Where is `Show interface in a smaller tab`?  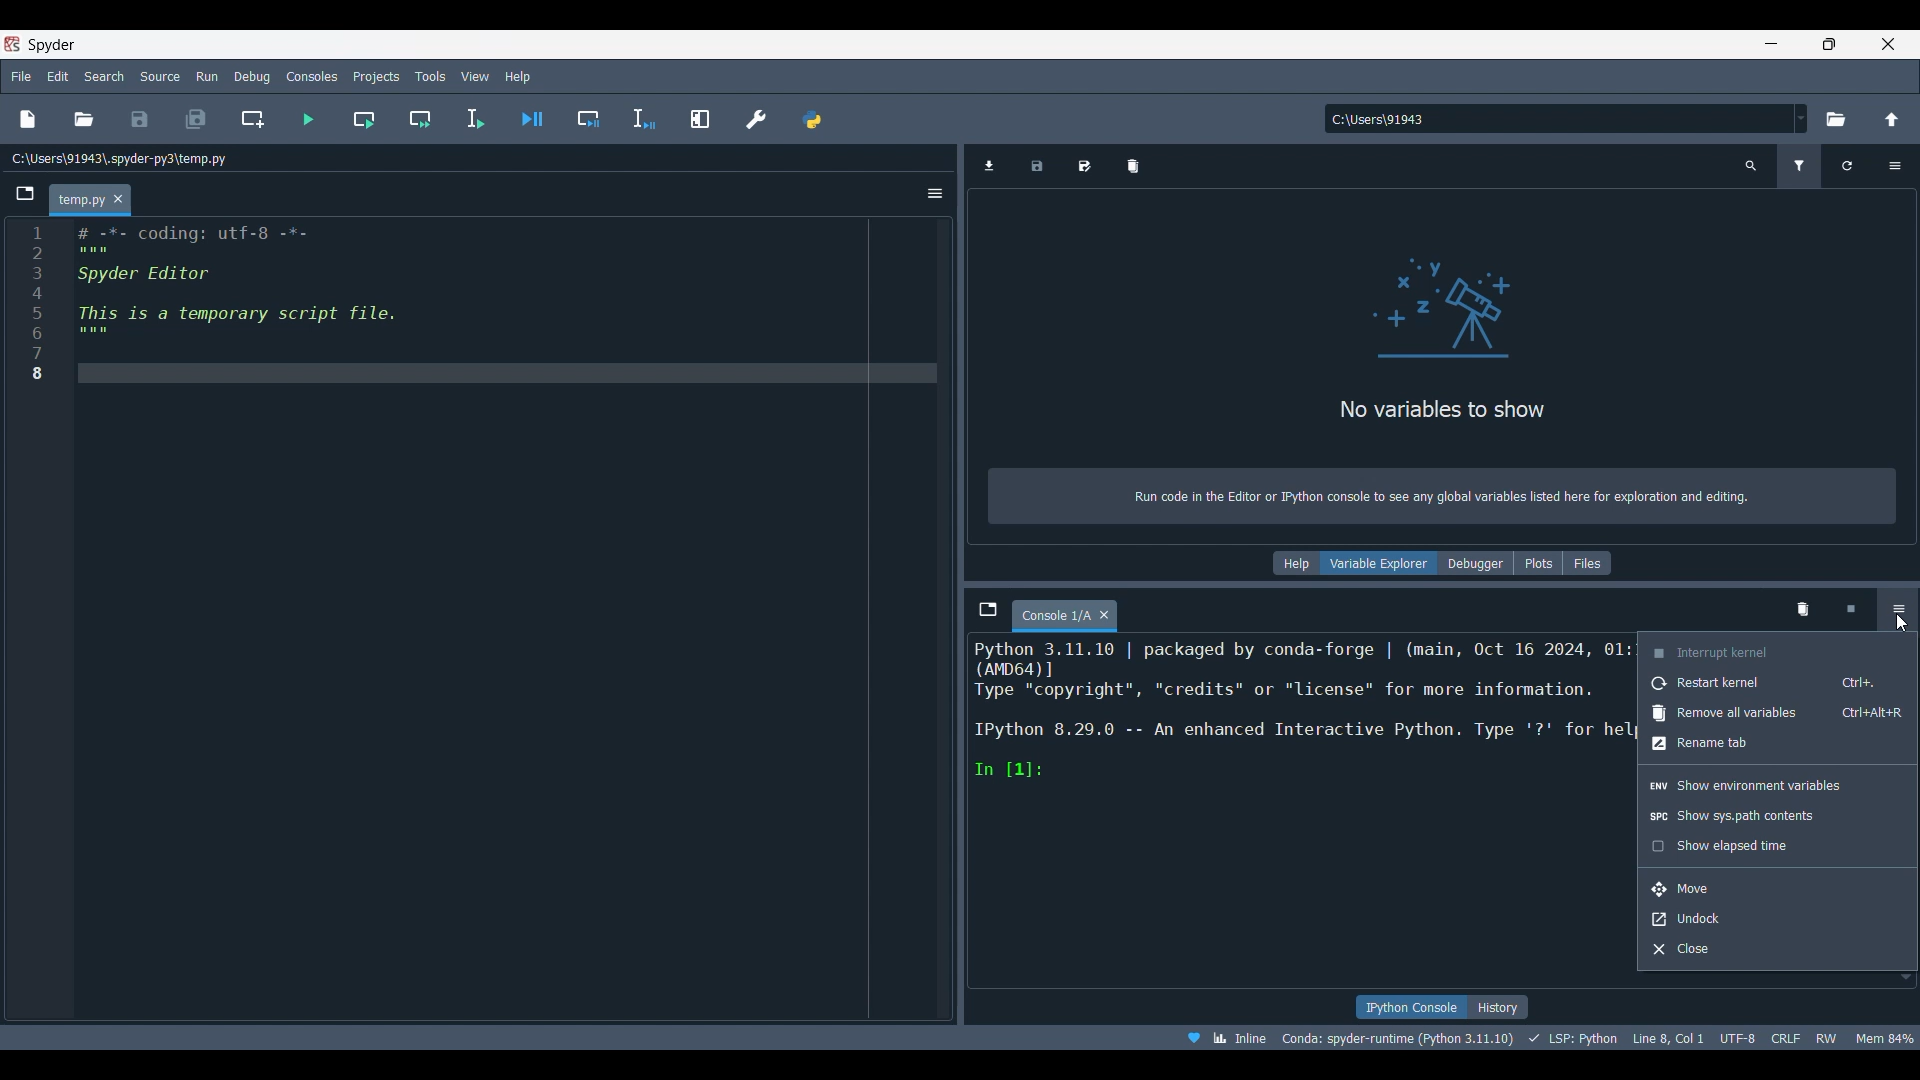
Show interface in a smaller tab is located at coordinates (1830, 44).